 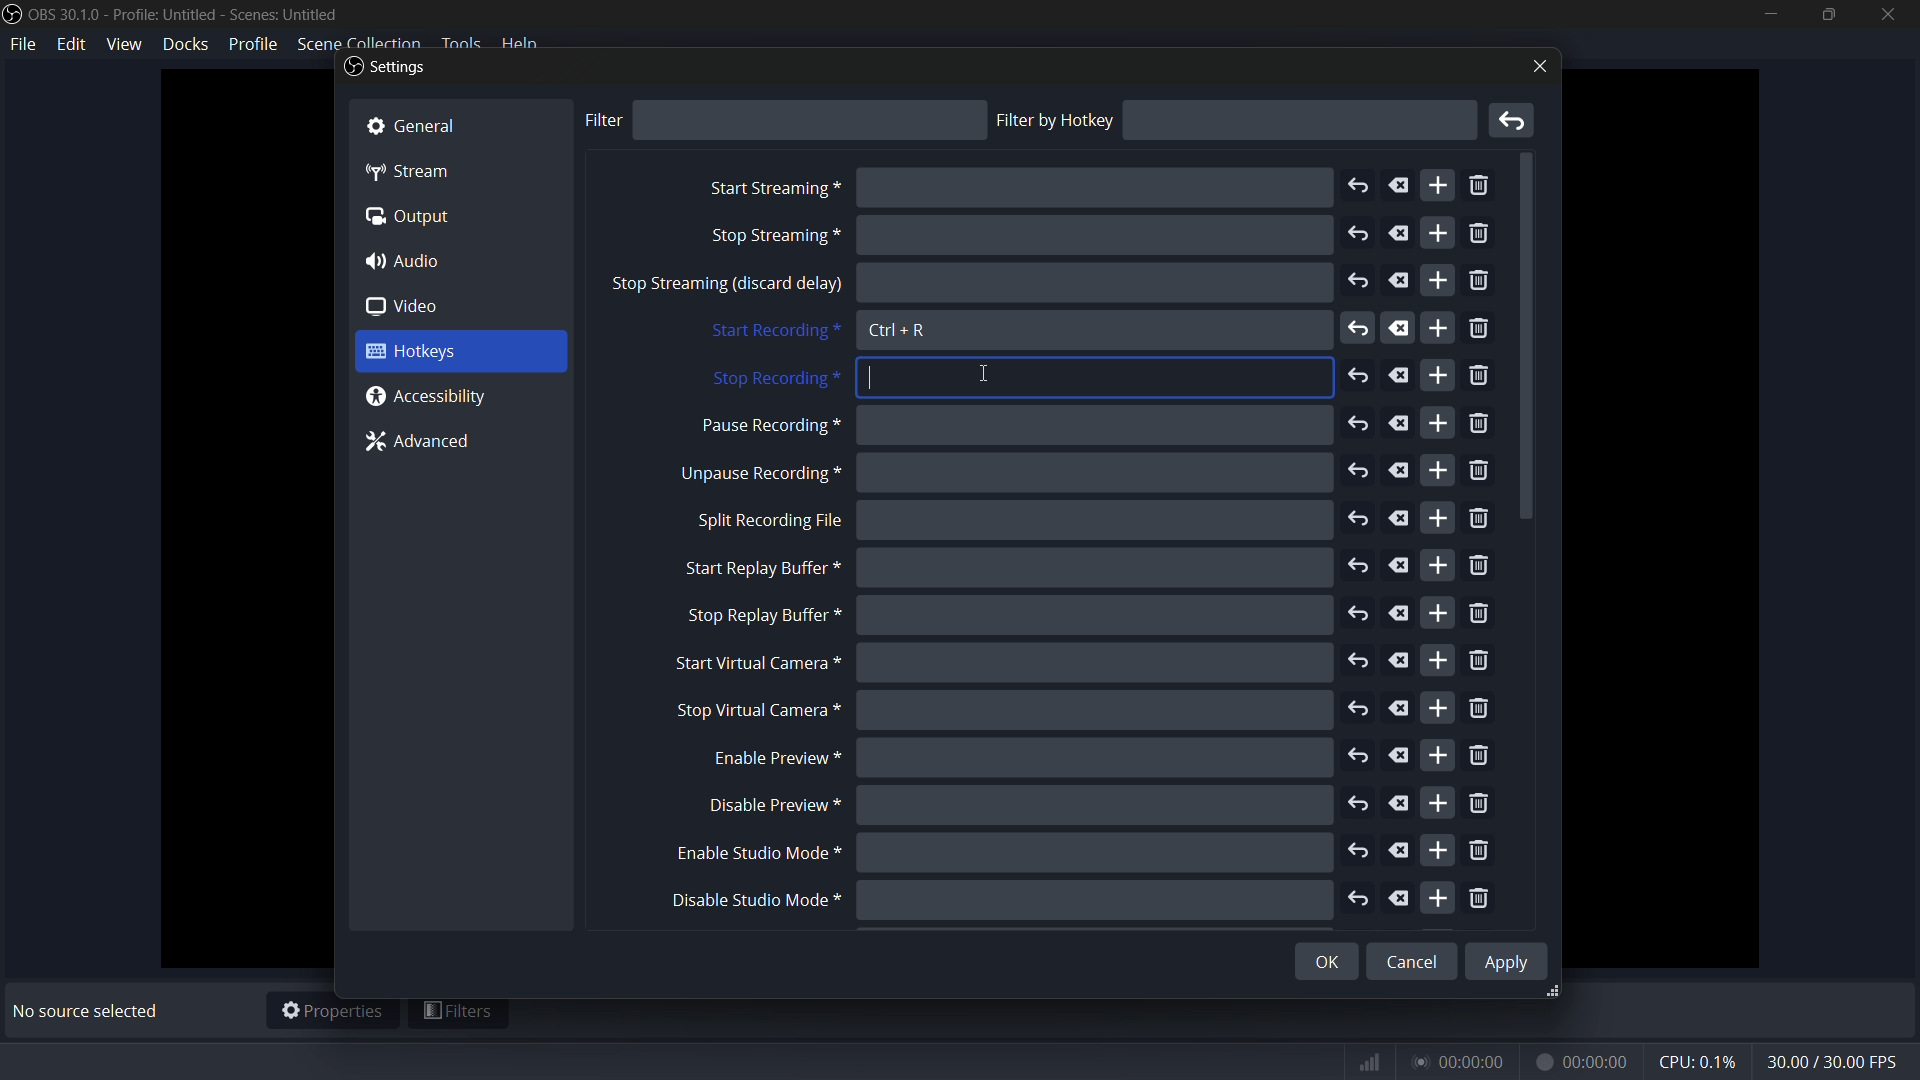 What do you see at coordinates (1401, 615) in the screenshot?
I see `delete` at bounding box center [1401, 615].